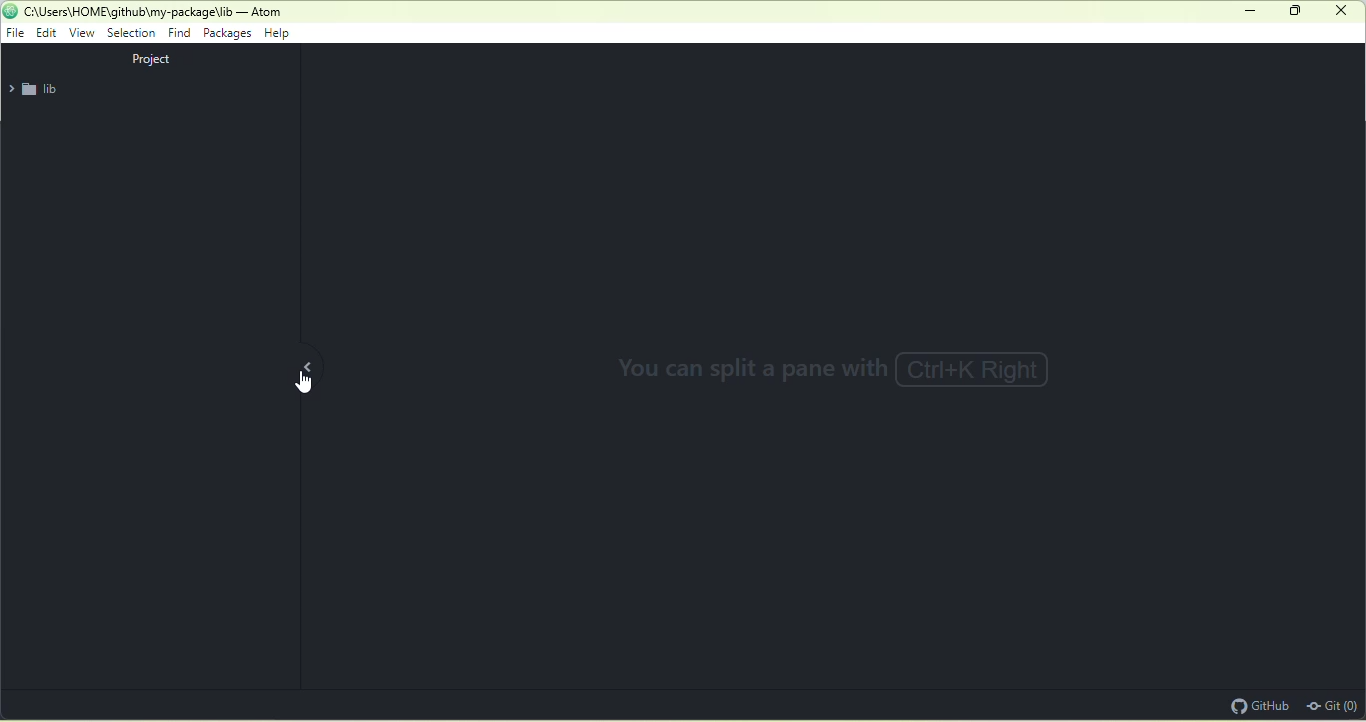  Describe the element at coordinates (16, 33) in the screenshot. I see `file` at that location.